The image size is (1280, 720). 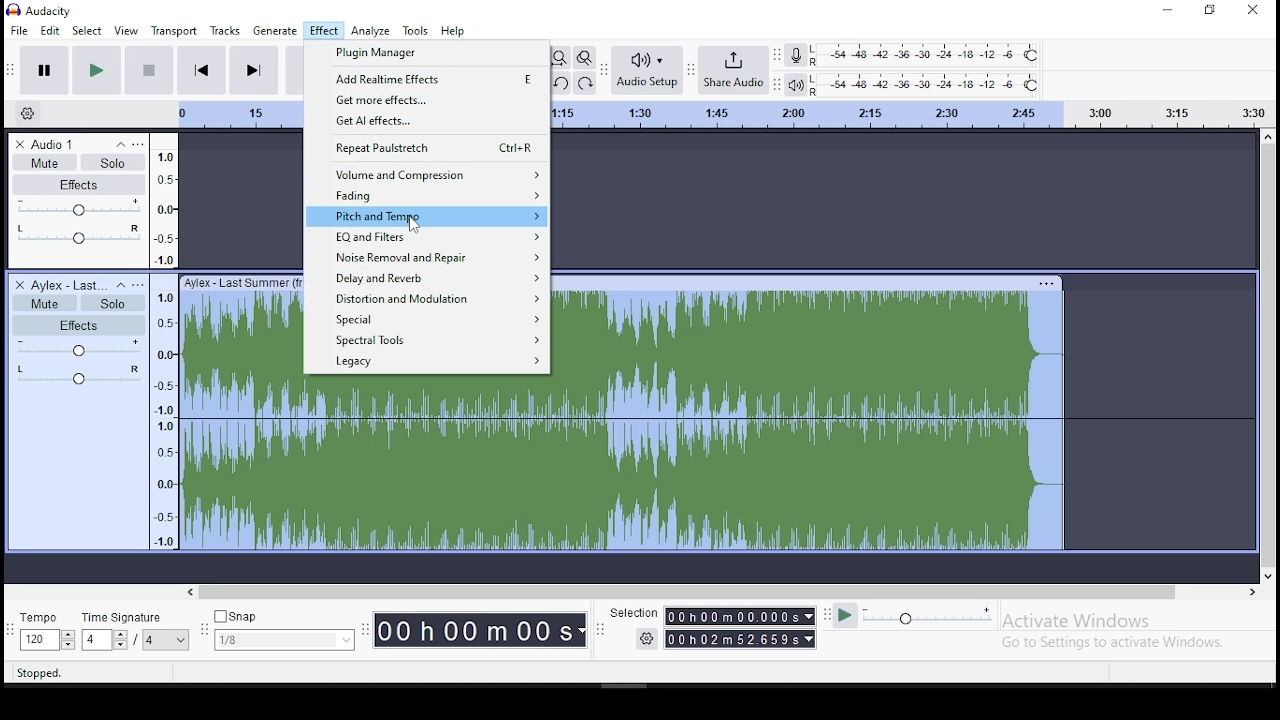 What do you see at coordinates (59, 144) in the screenshot?
I see `audio ` at bounding box center [59, 144].